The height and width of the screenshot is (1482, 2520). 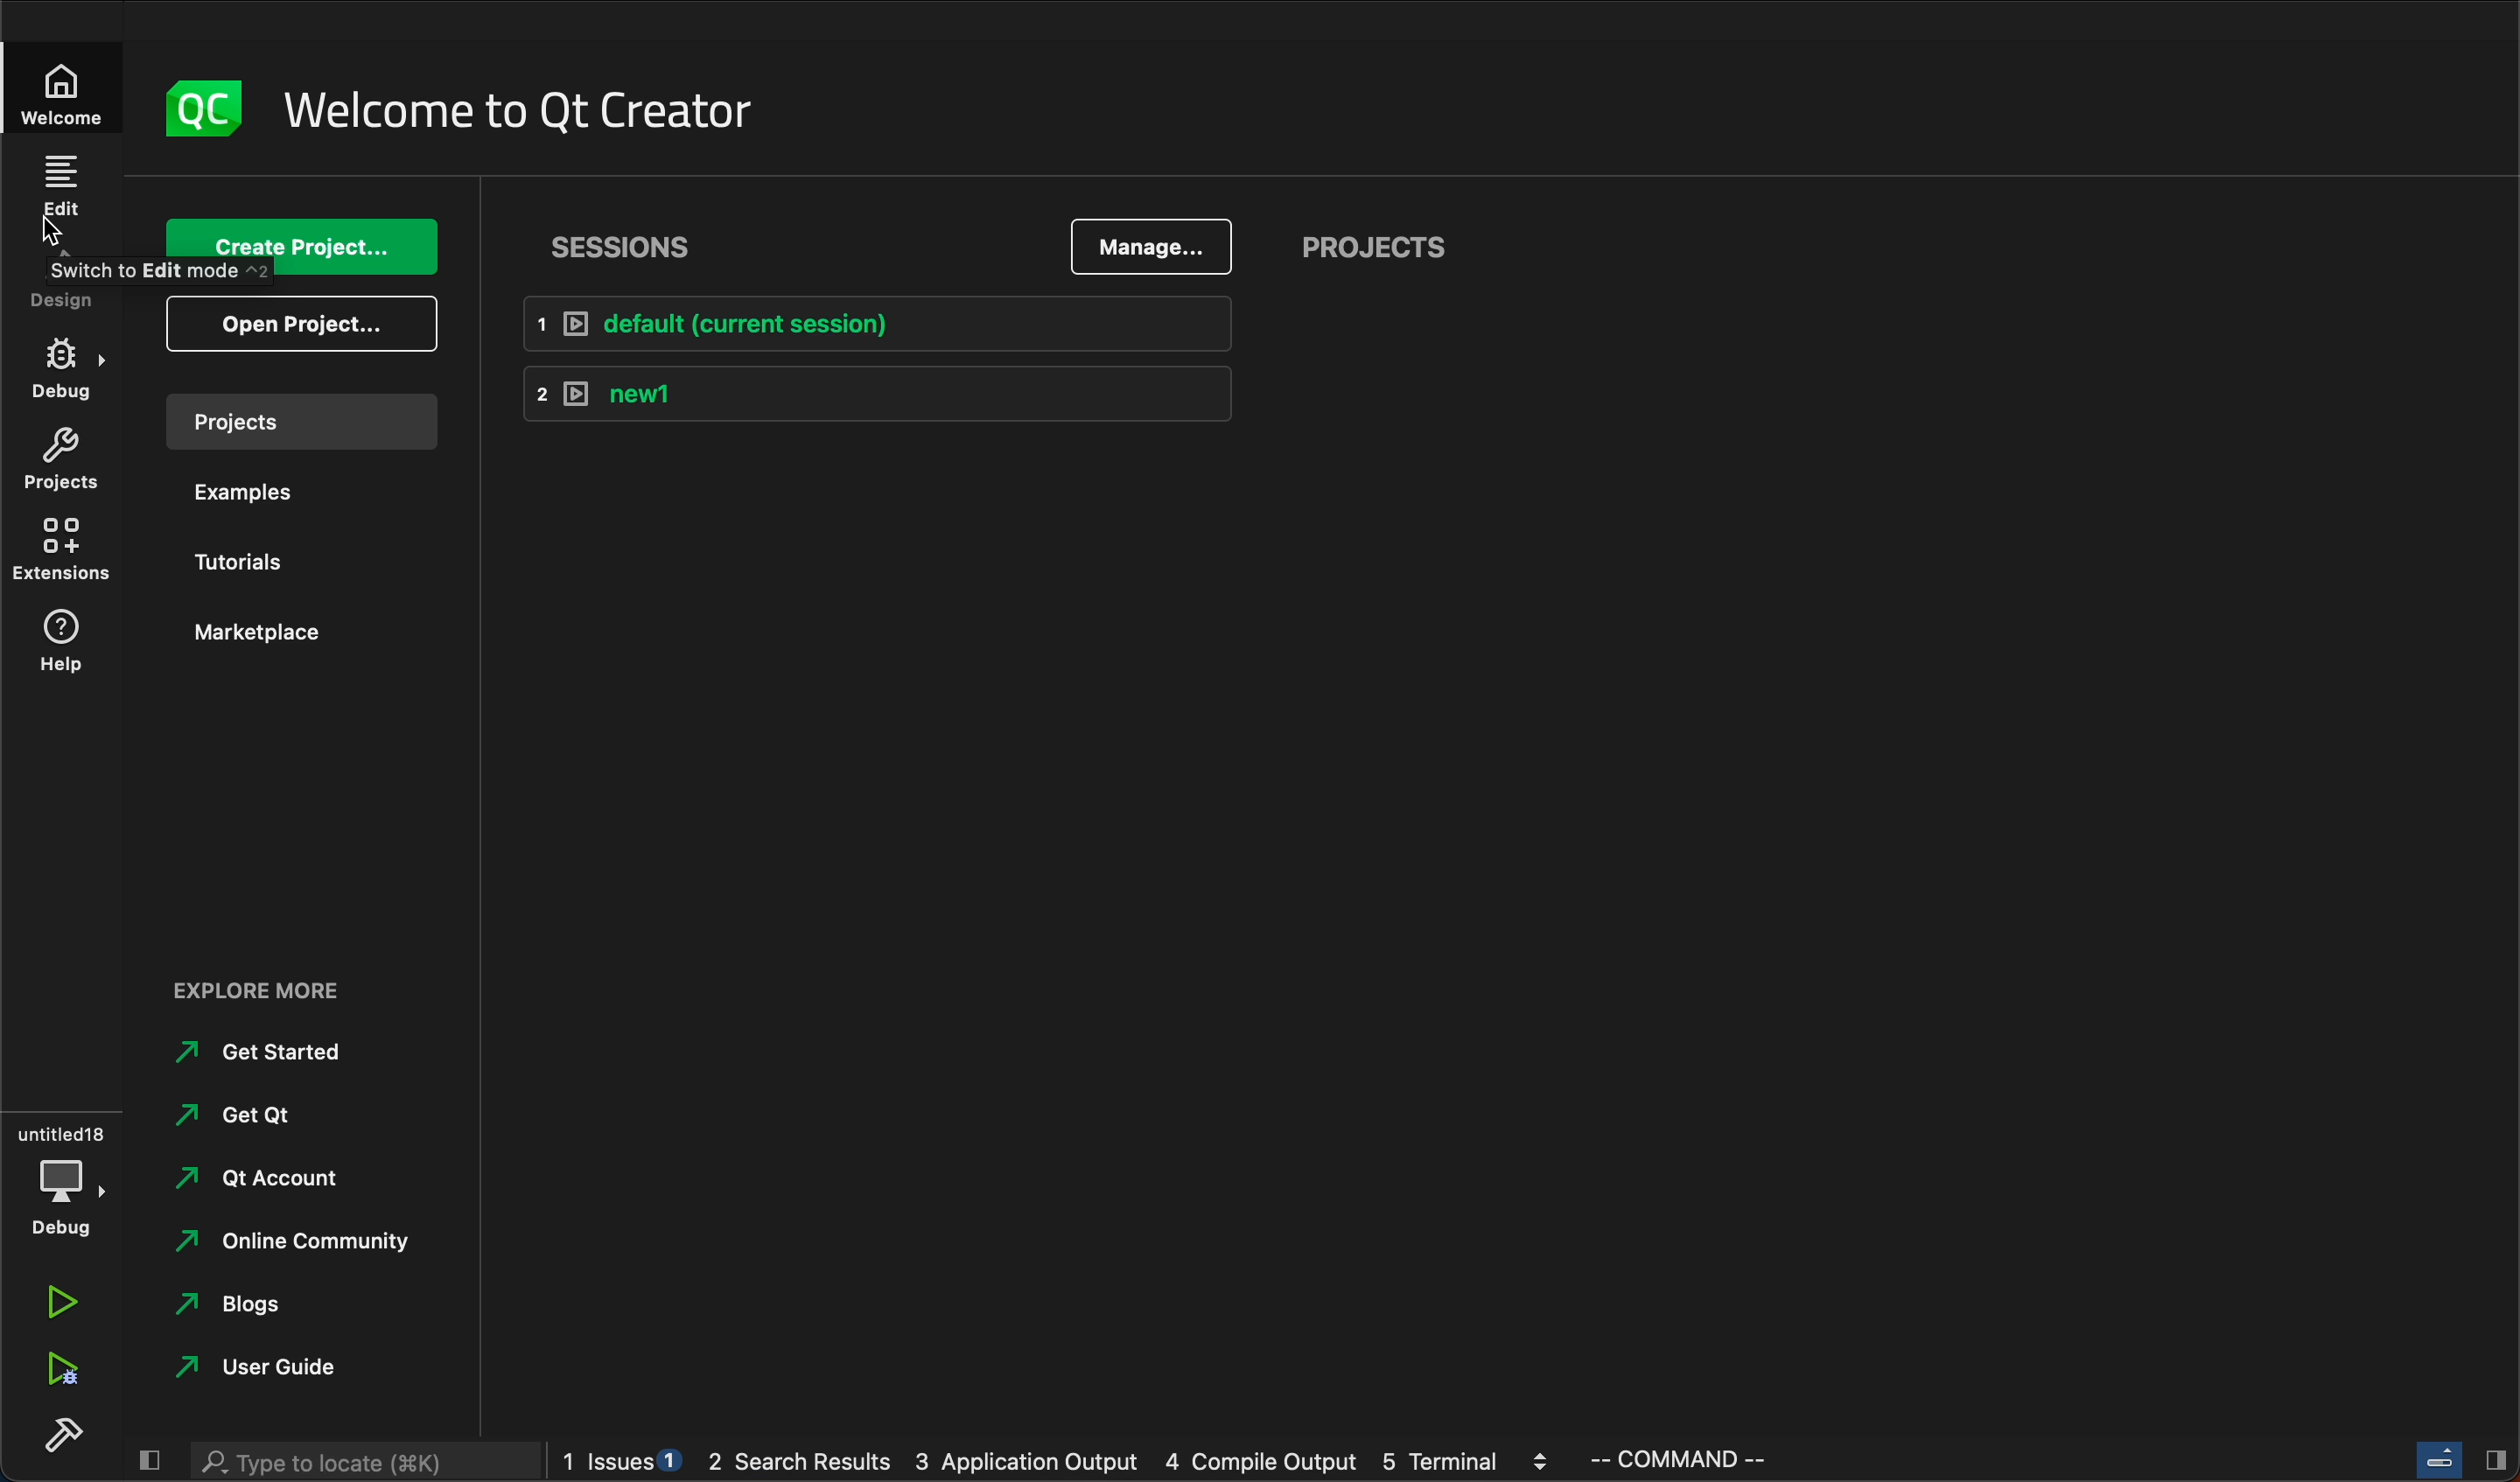 What do you see at coordinates (878, 396) in the screenshot?
I see `new1` at bounding box center [878, 396].